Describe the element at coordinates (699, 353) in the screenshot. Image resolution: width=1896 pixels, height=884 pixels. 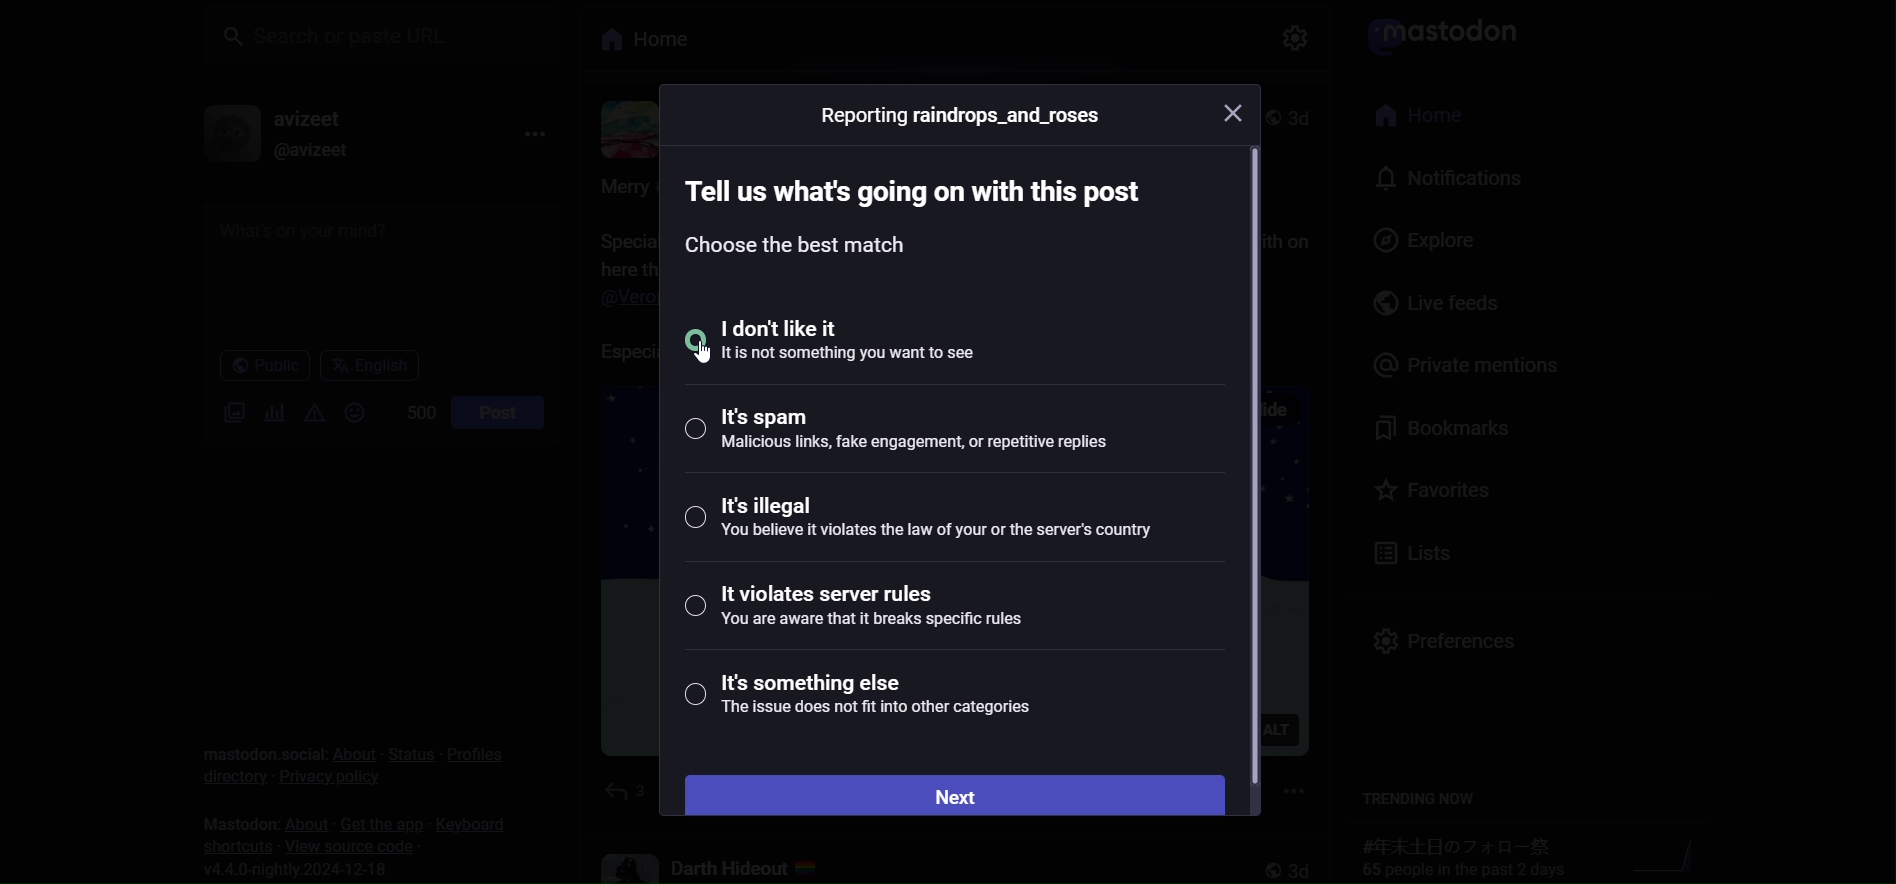
I see `cursor` at that location.